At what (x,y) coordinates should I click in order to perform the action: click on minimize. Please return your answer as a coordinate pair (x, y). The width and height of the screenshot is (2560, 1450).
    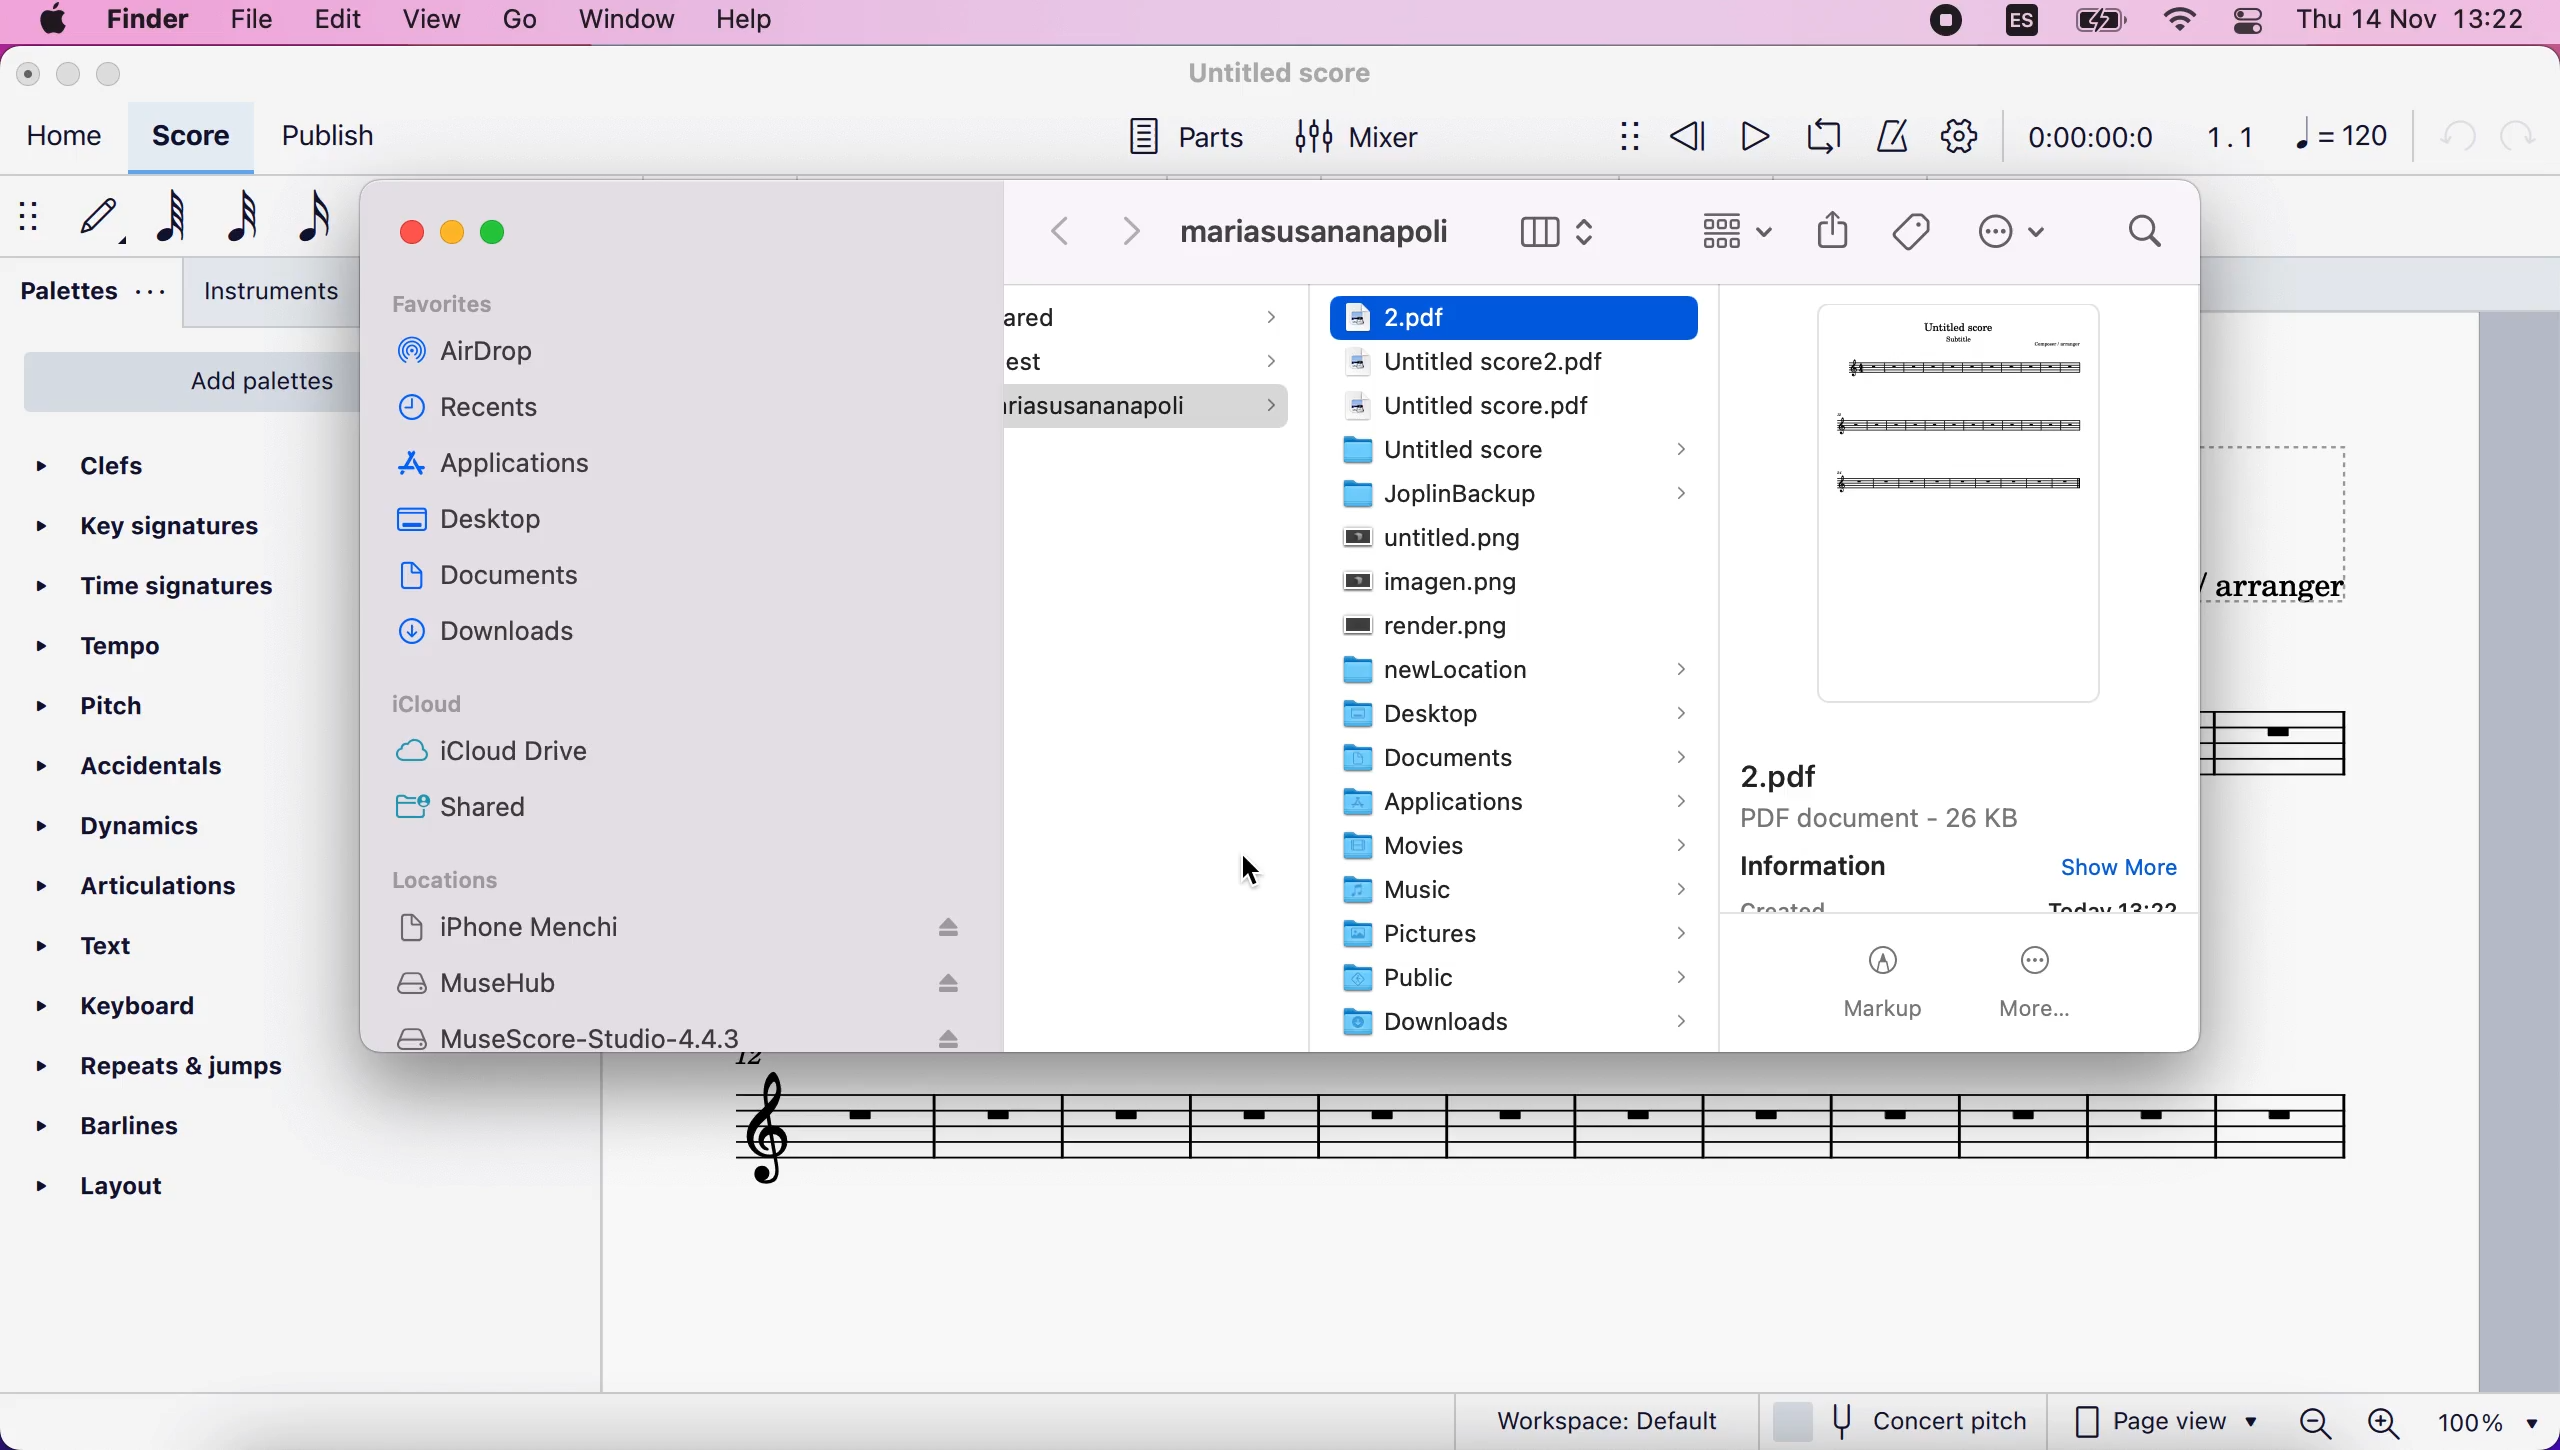
    Looking at the image, I should click on (456, 232).